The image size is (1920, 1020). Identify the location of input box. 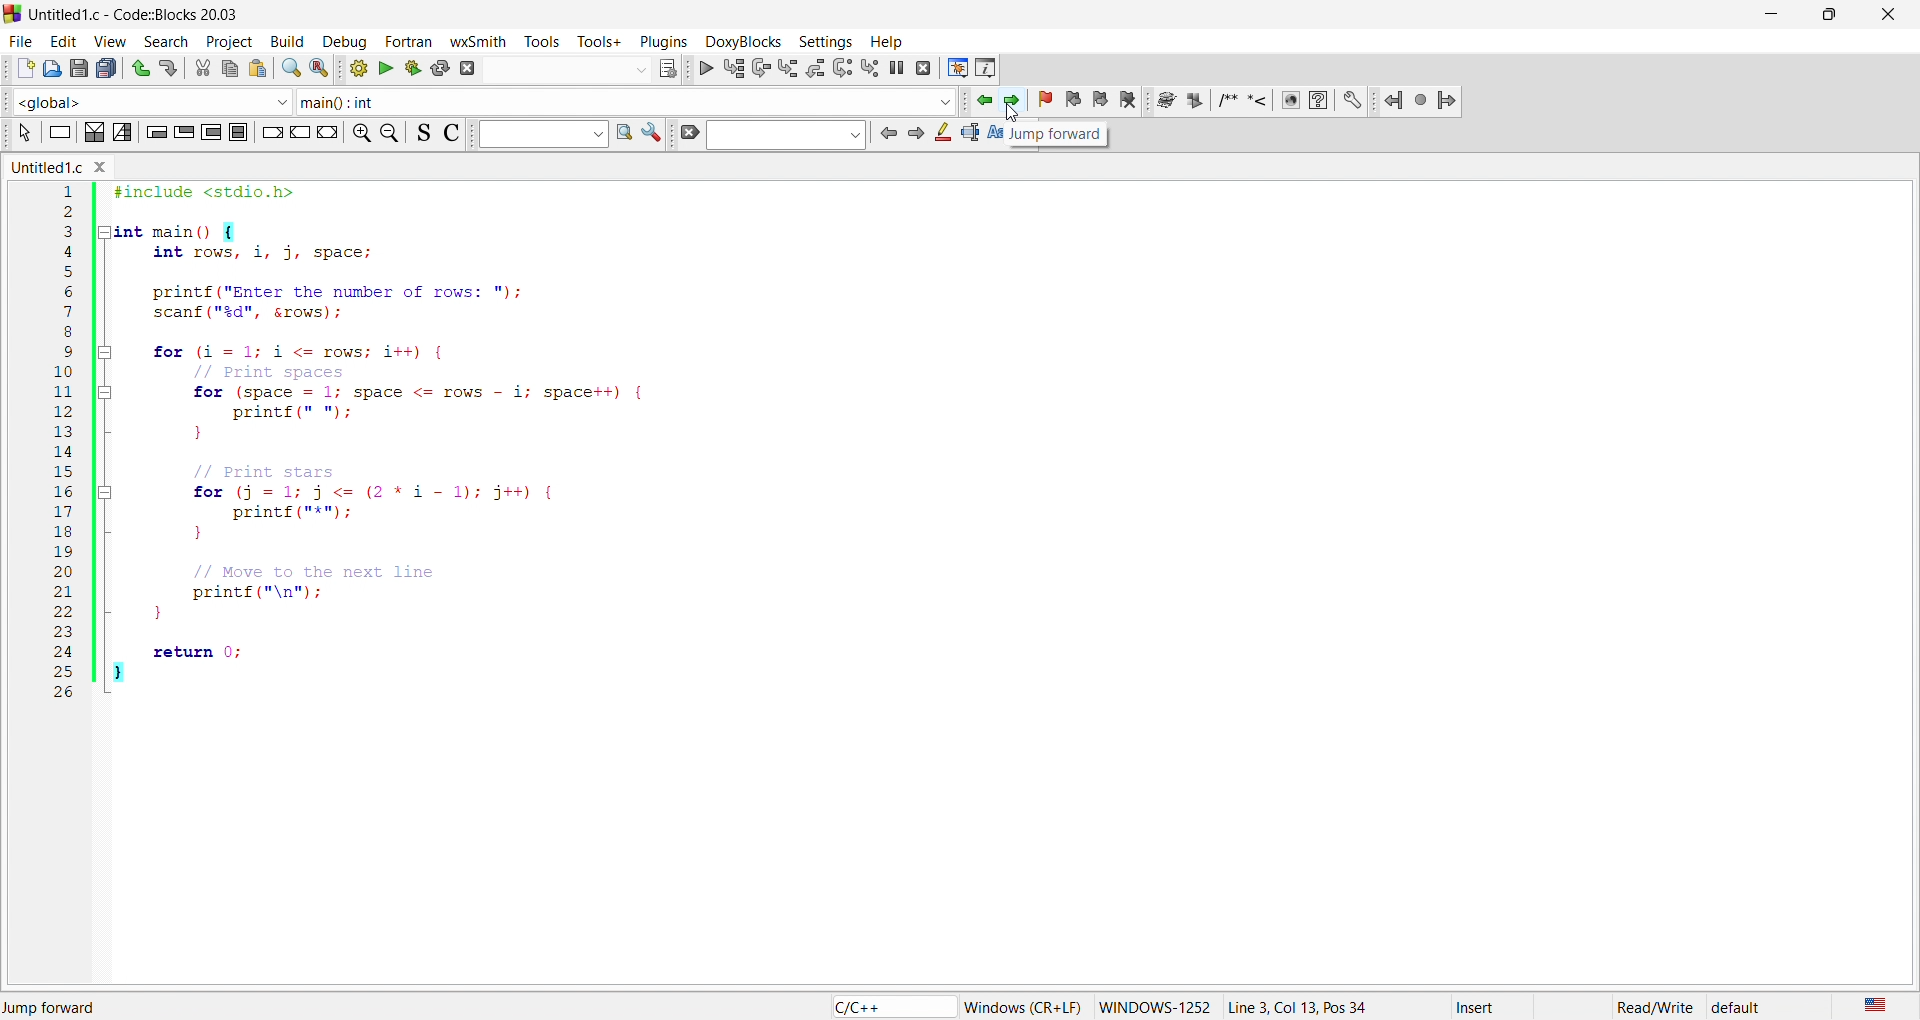
(538, 133).